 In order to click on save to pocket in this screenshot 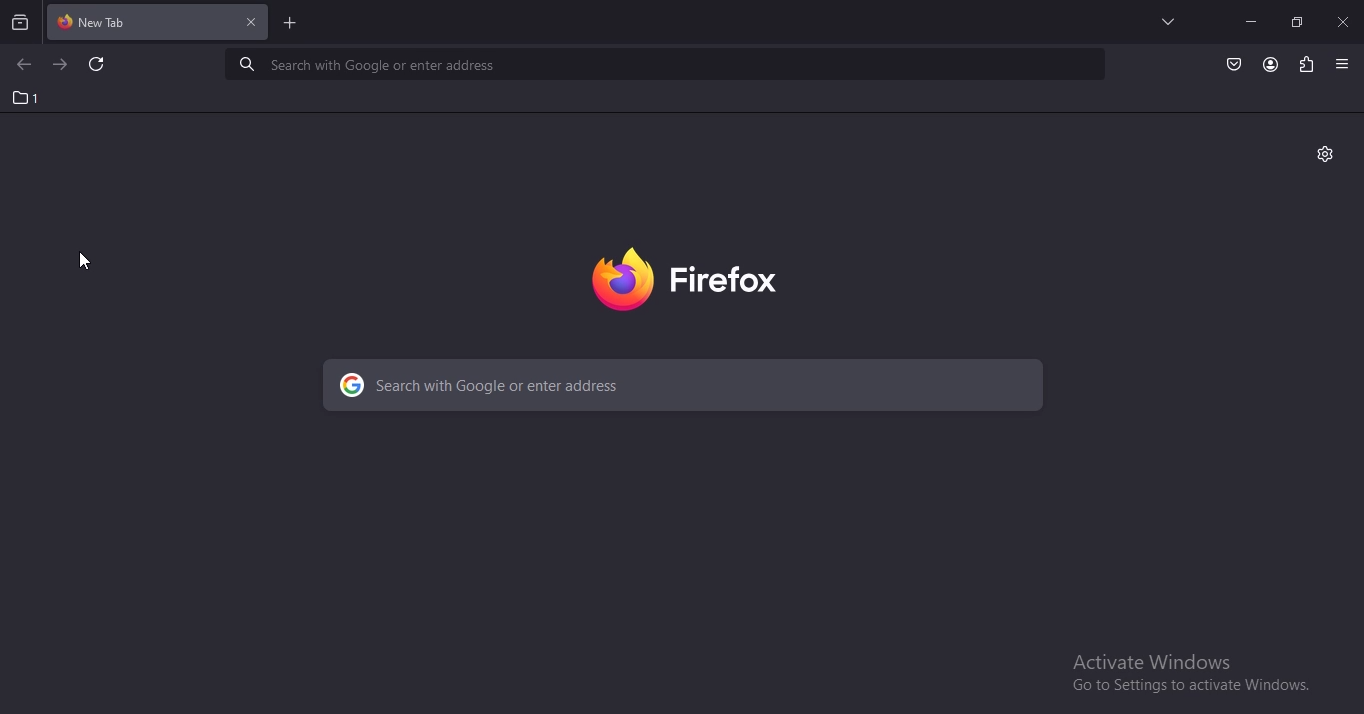, I will do `click(1235, 65)`.